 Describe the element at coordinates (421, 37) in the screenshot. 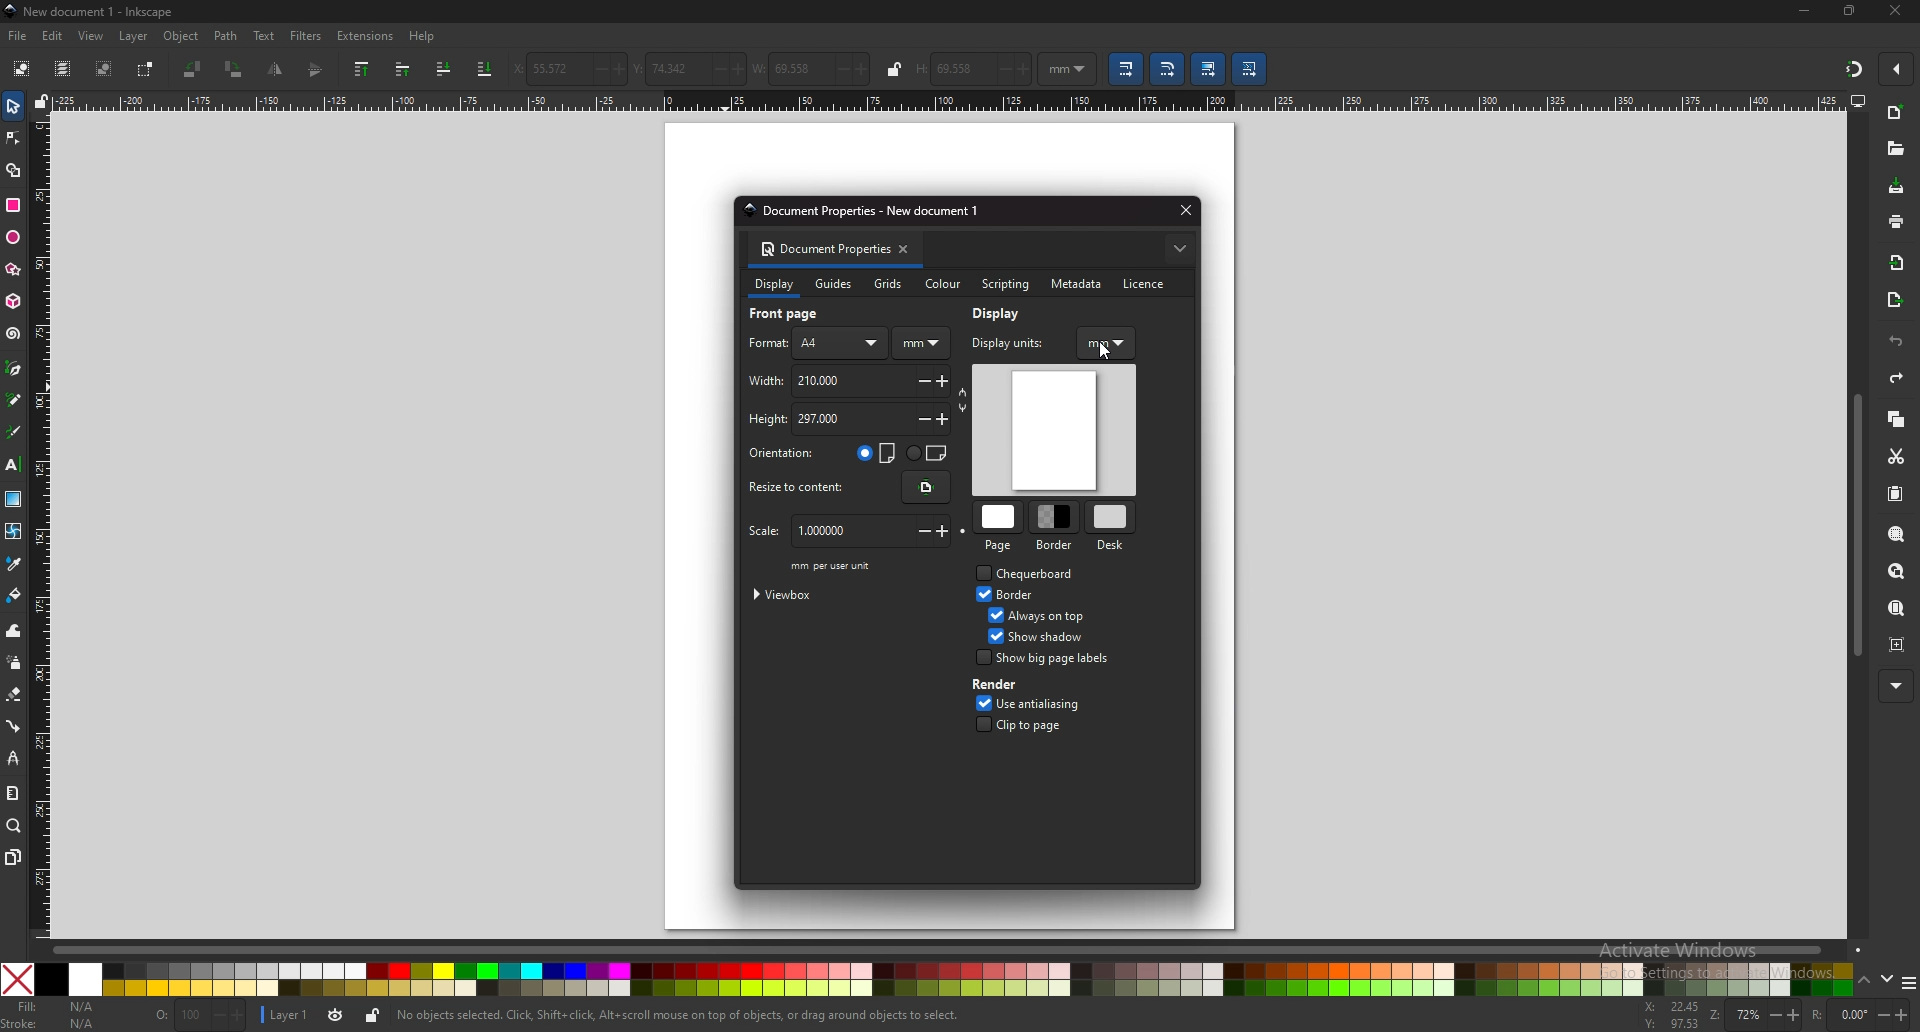

I see `help` at that location.